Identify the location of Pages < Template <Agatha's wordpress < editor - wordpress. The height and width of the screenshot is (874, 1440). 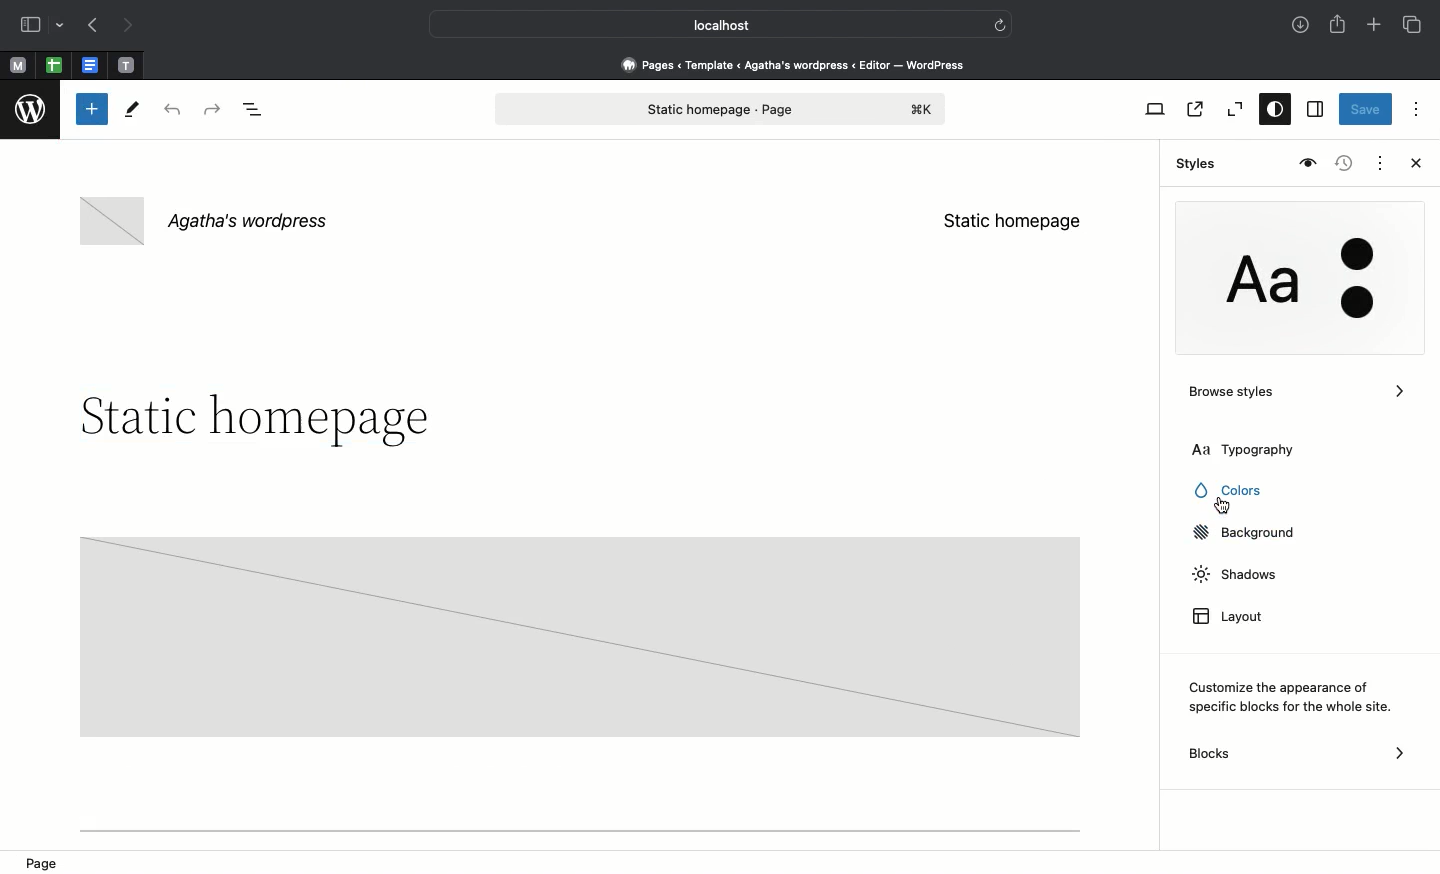
(800, 64).